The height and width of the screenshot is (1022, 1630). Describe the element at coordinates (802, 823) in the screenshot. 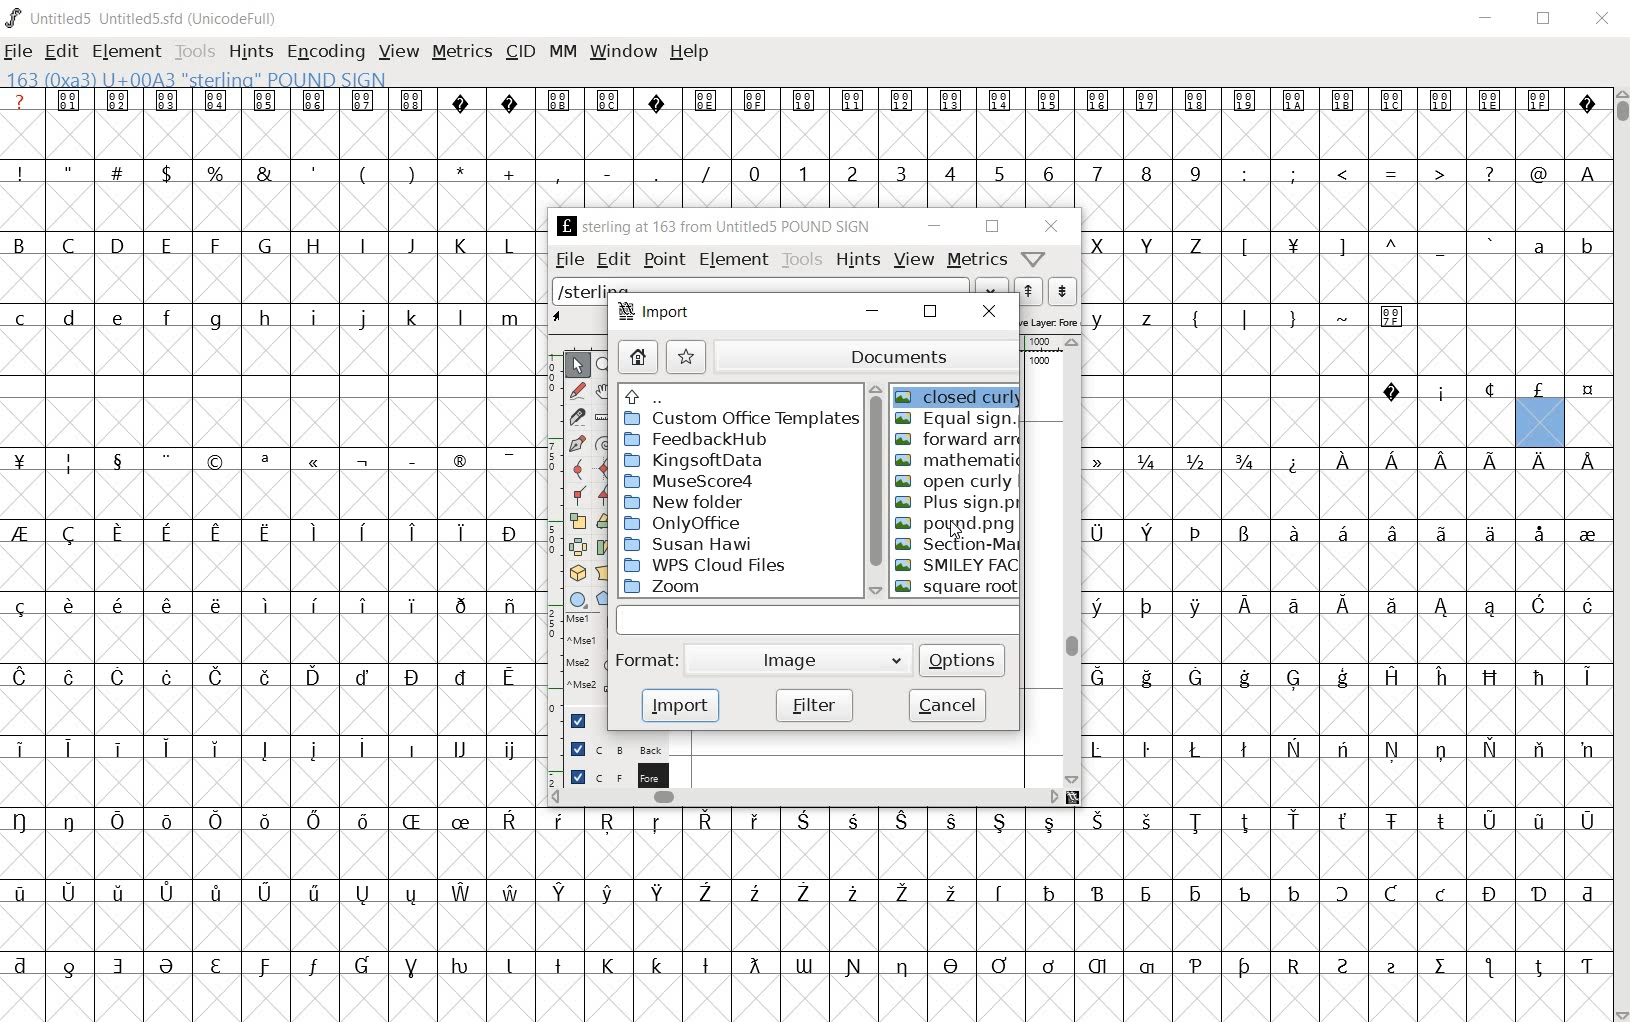

I see `Symbol` at that location.